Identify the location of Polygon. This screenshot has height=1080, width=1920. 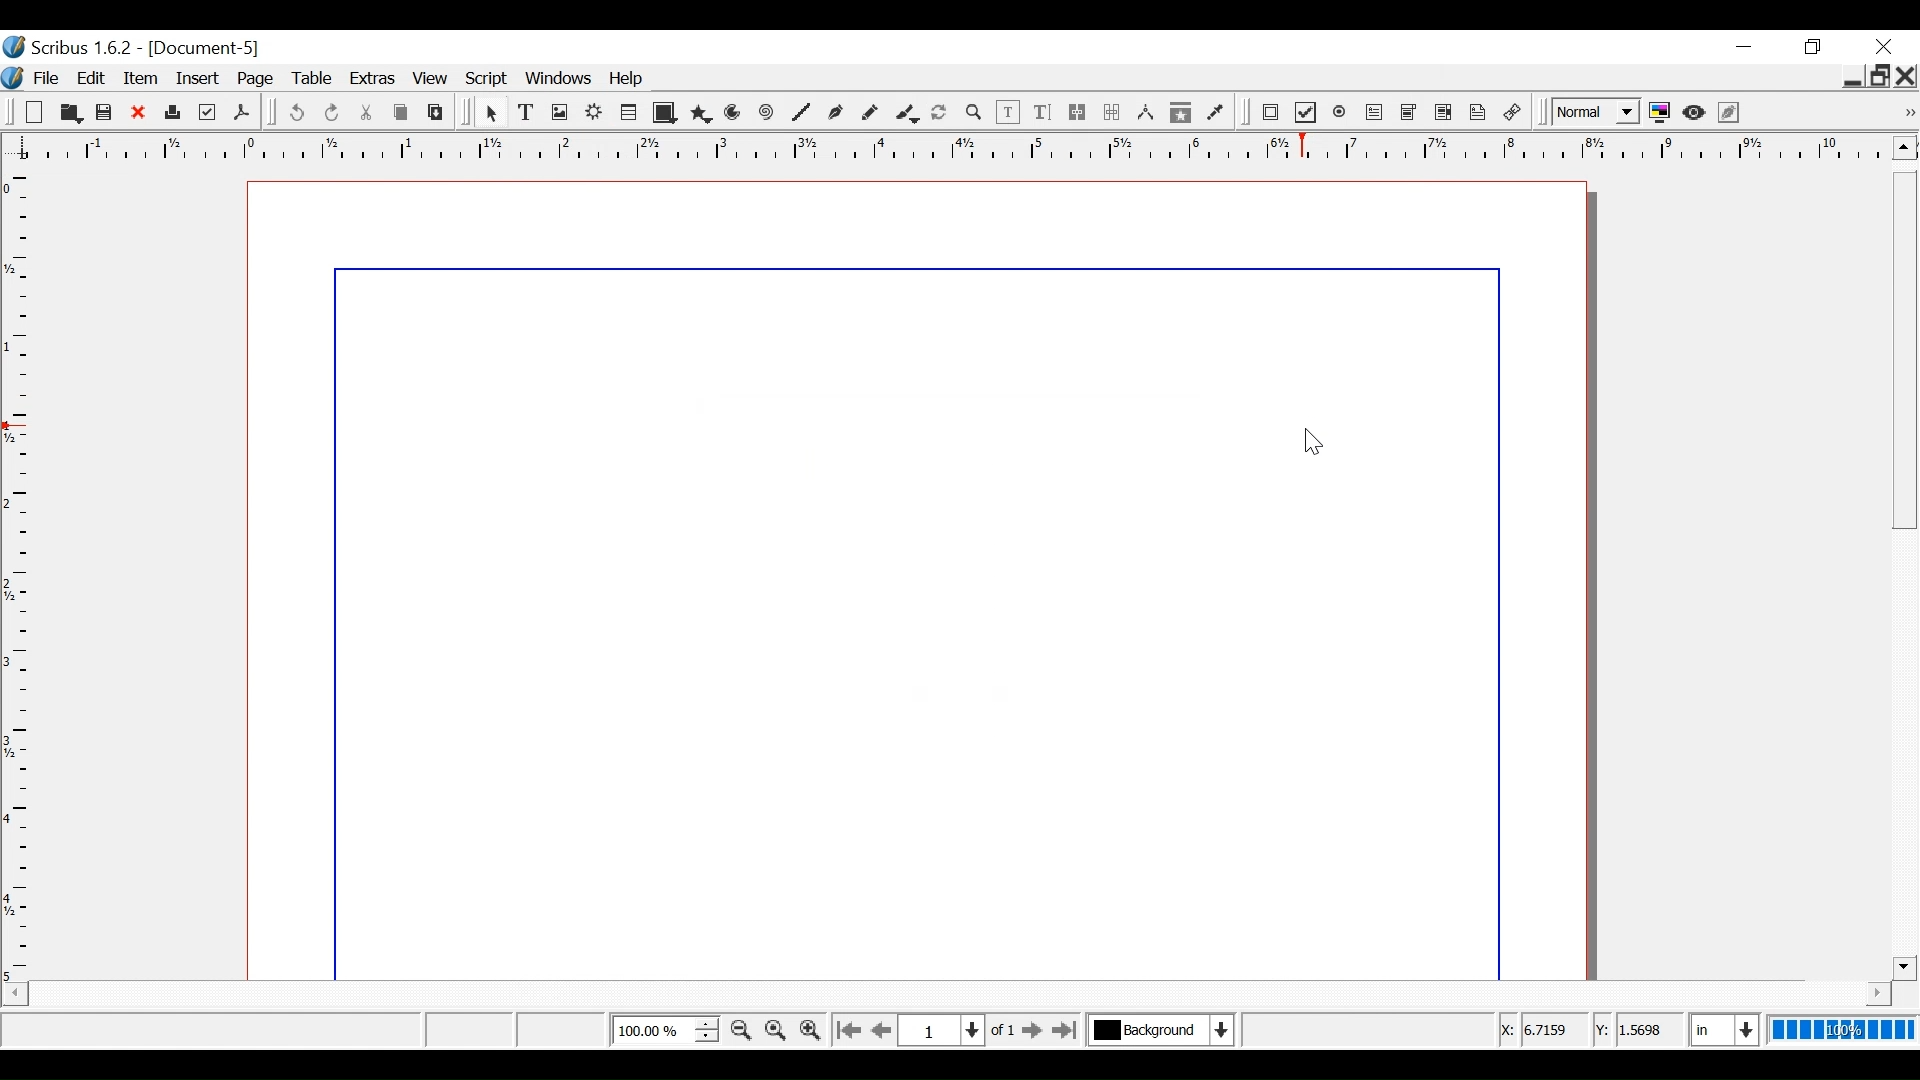
(700, 114).